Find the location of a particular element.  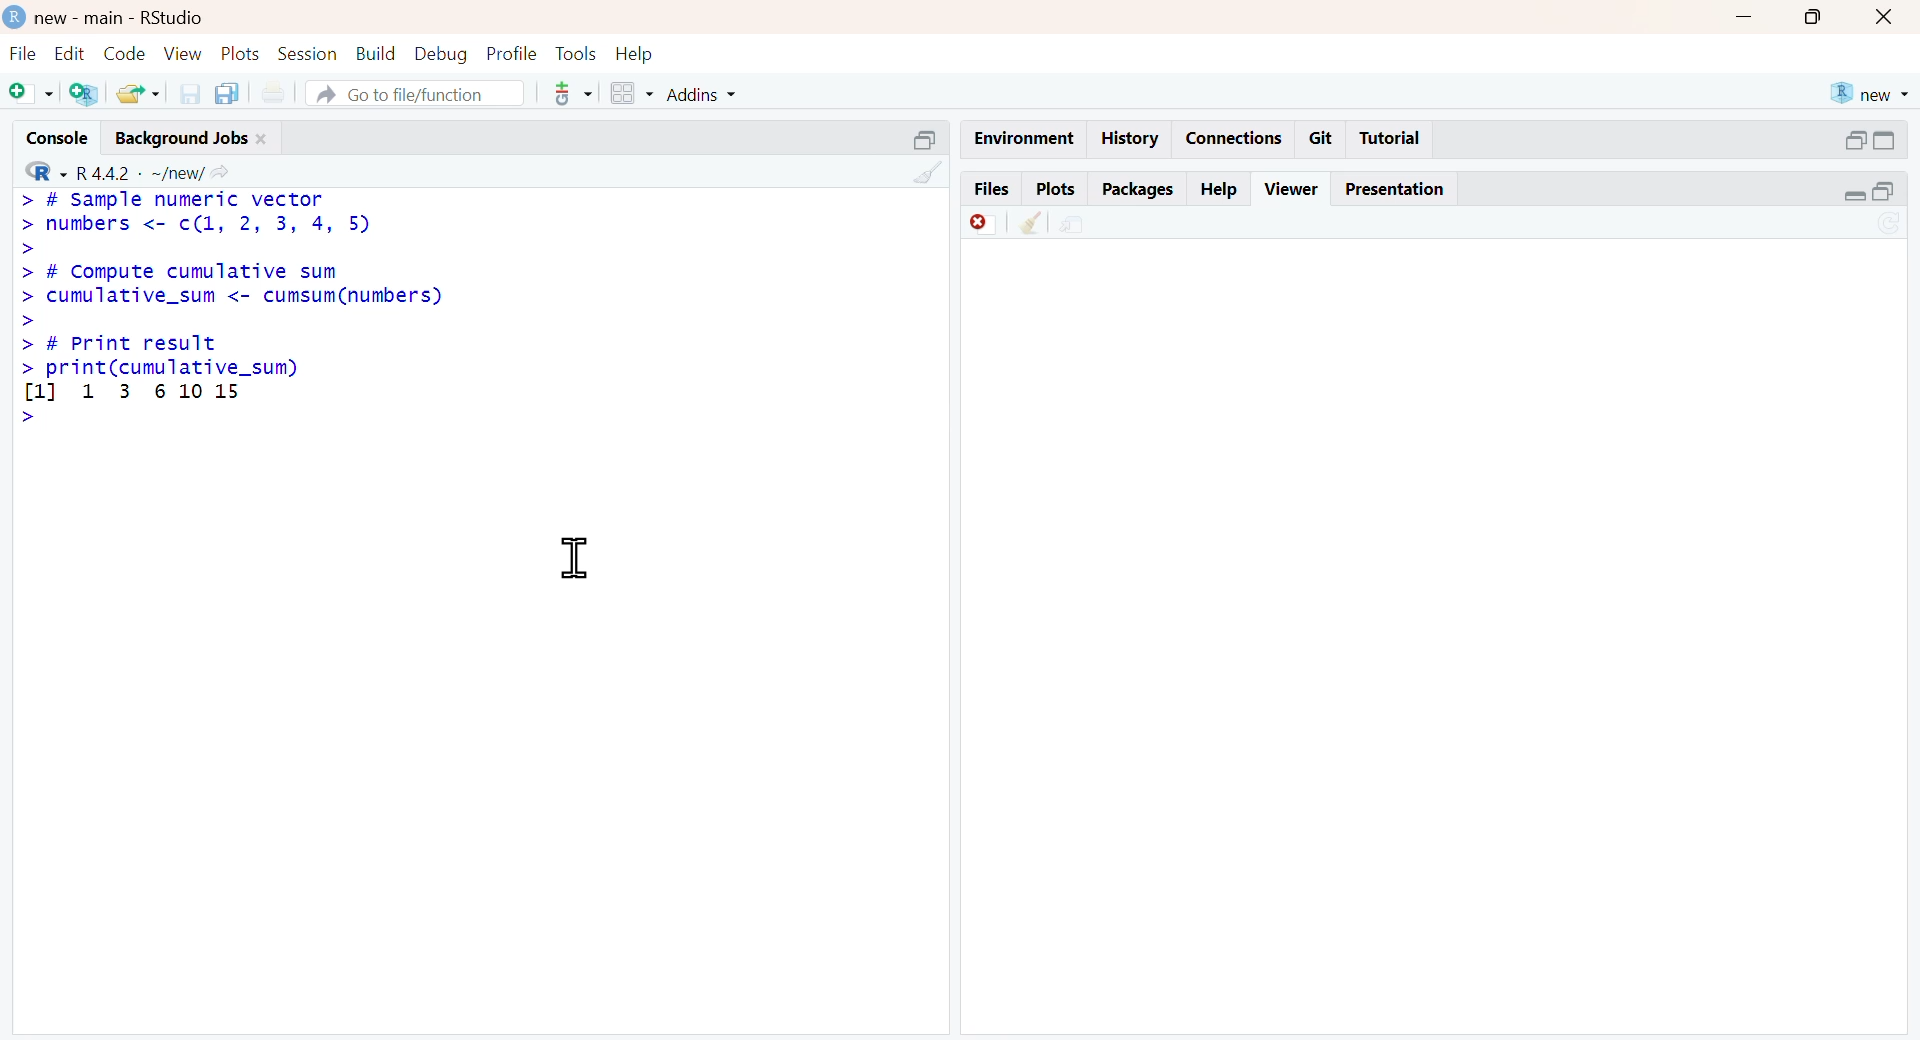

cursor is located at coordinates (574, 558).